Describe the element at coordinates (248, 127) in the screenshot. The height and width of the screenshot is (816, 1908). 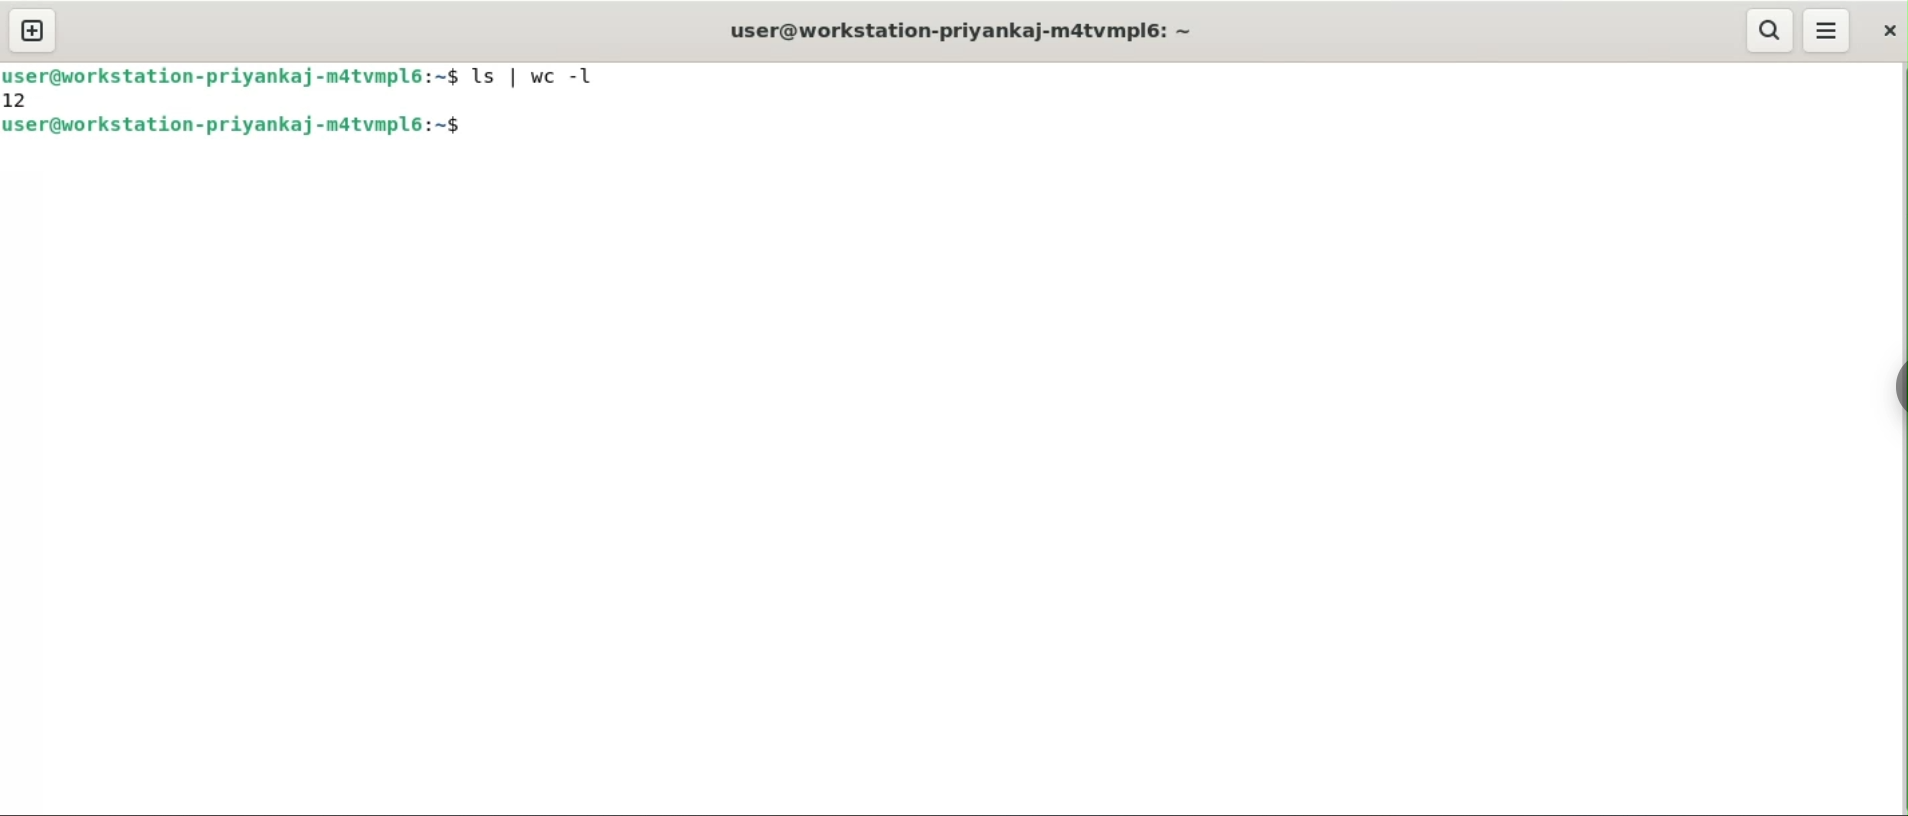
I see `user@workstation-priyankaj-m4tvmpl6: ~$` at that location.